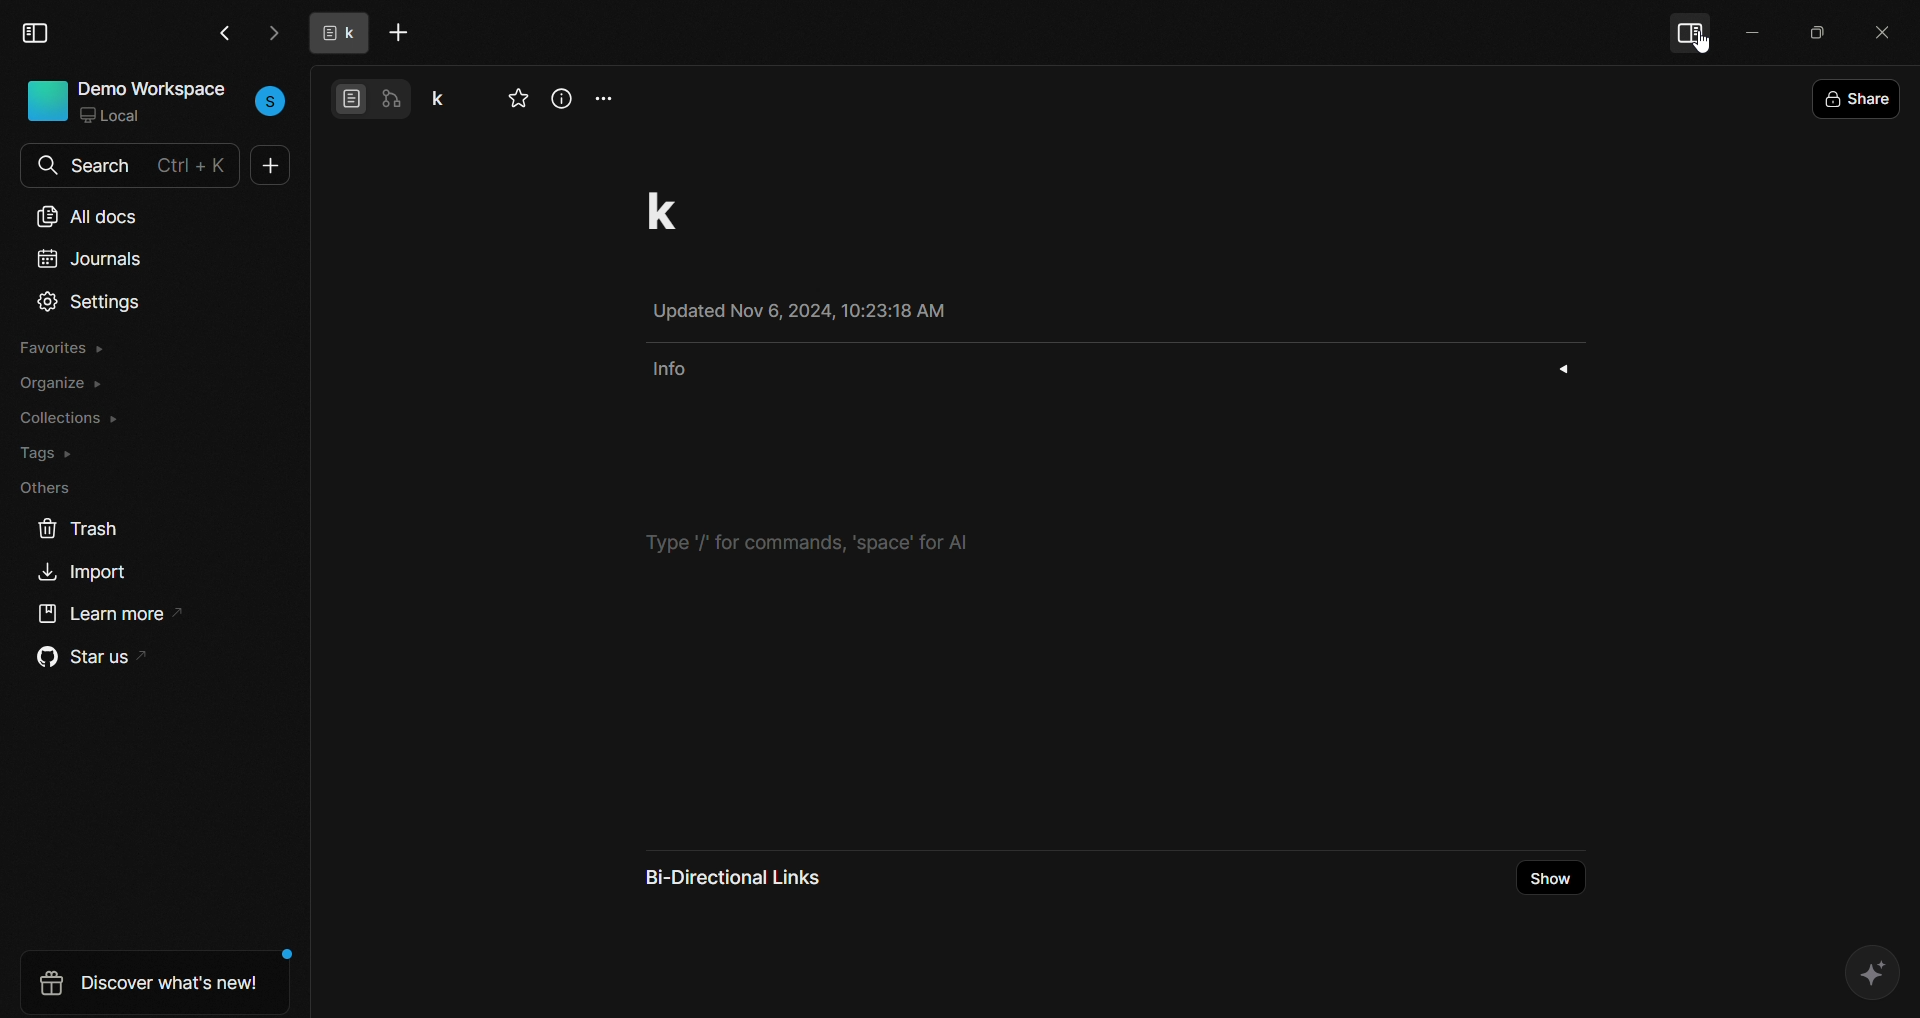 Image resolution: width=1920 pixels, height=1018 pixels. Describe the element at coordinates (448, 96) in the screenshot. I see `project name` at that location.